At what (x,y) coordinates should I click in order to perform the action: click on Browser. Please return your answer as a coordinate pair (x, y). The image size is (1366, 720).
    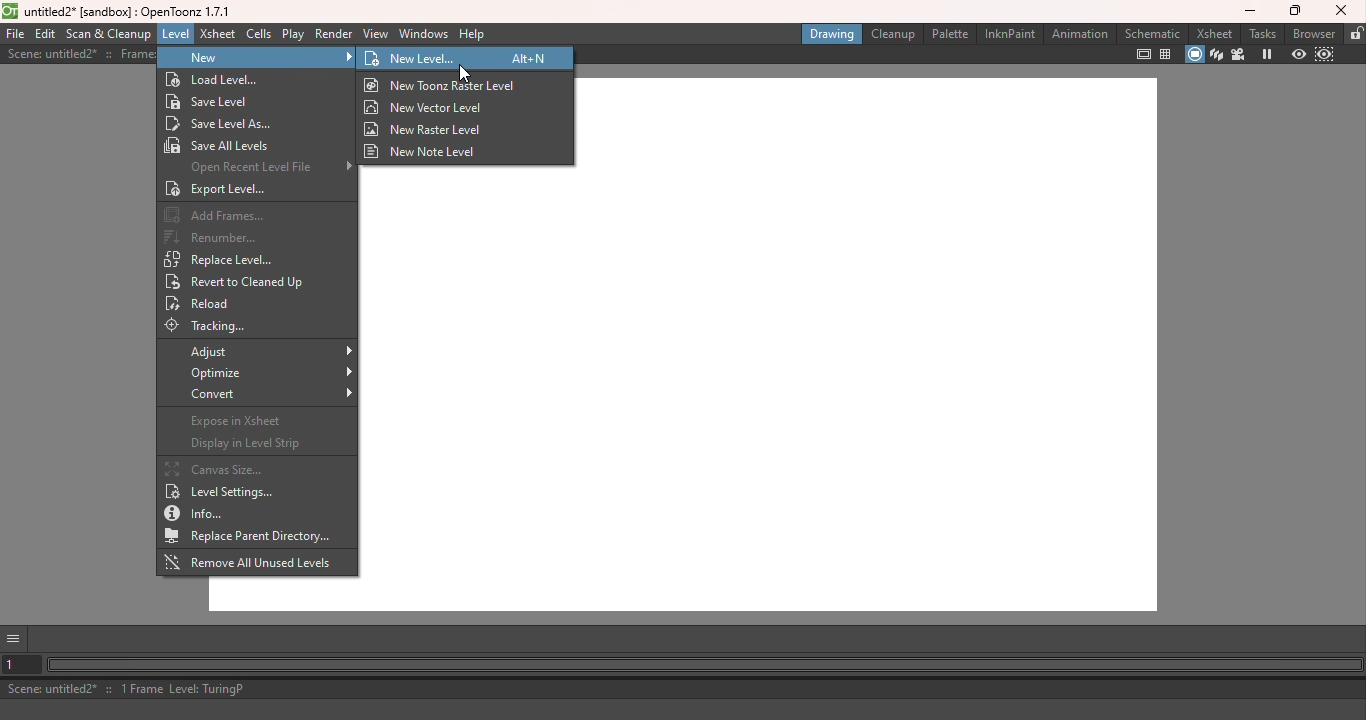
    Looking at the image, I should click on (1313, 33).